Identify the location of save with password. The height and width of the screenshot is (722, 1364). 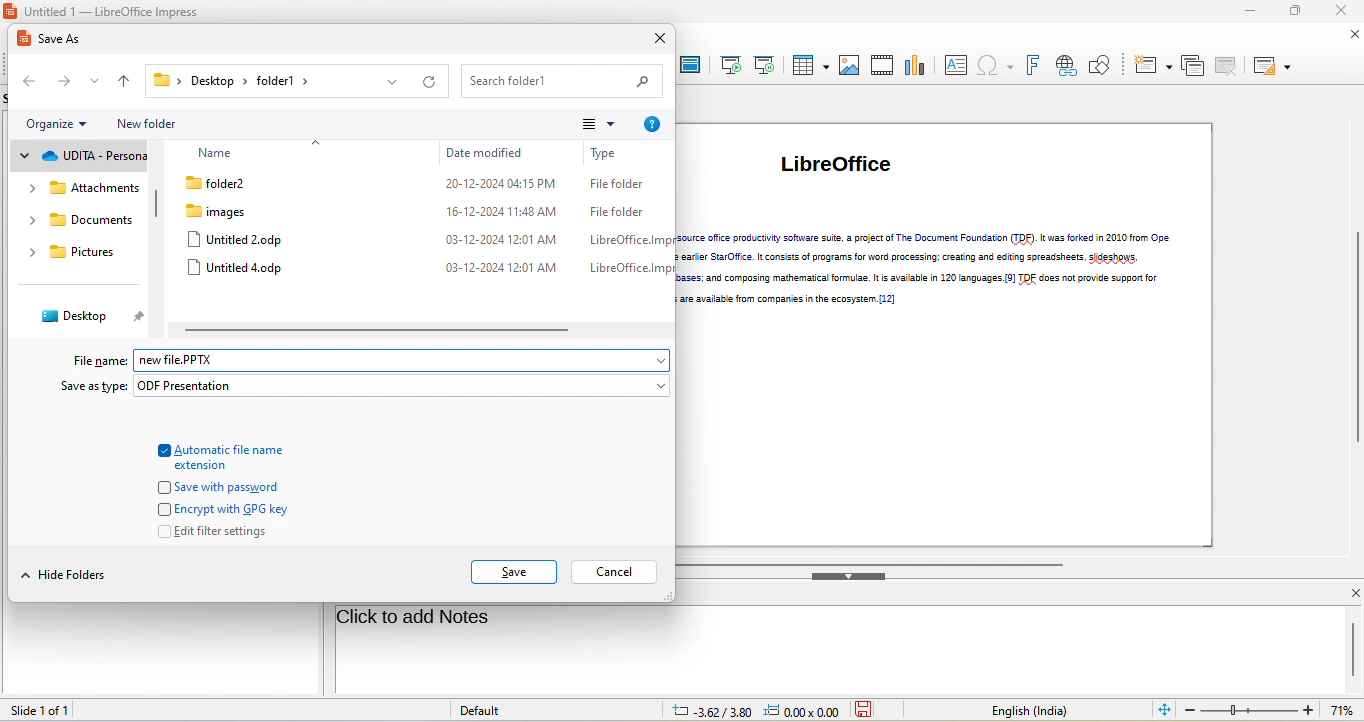
(220, 486).